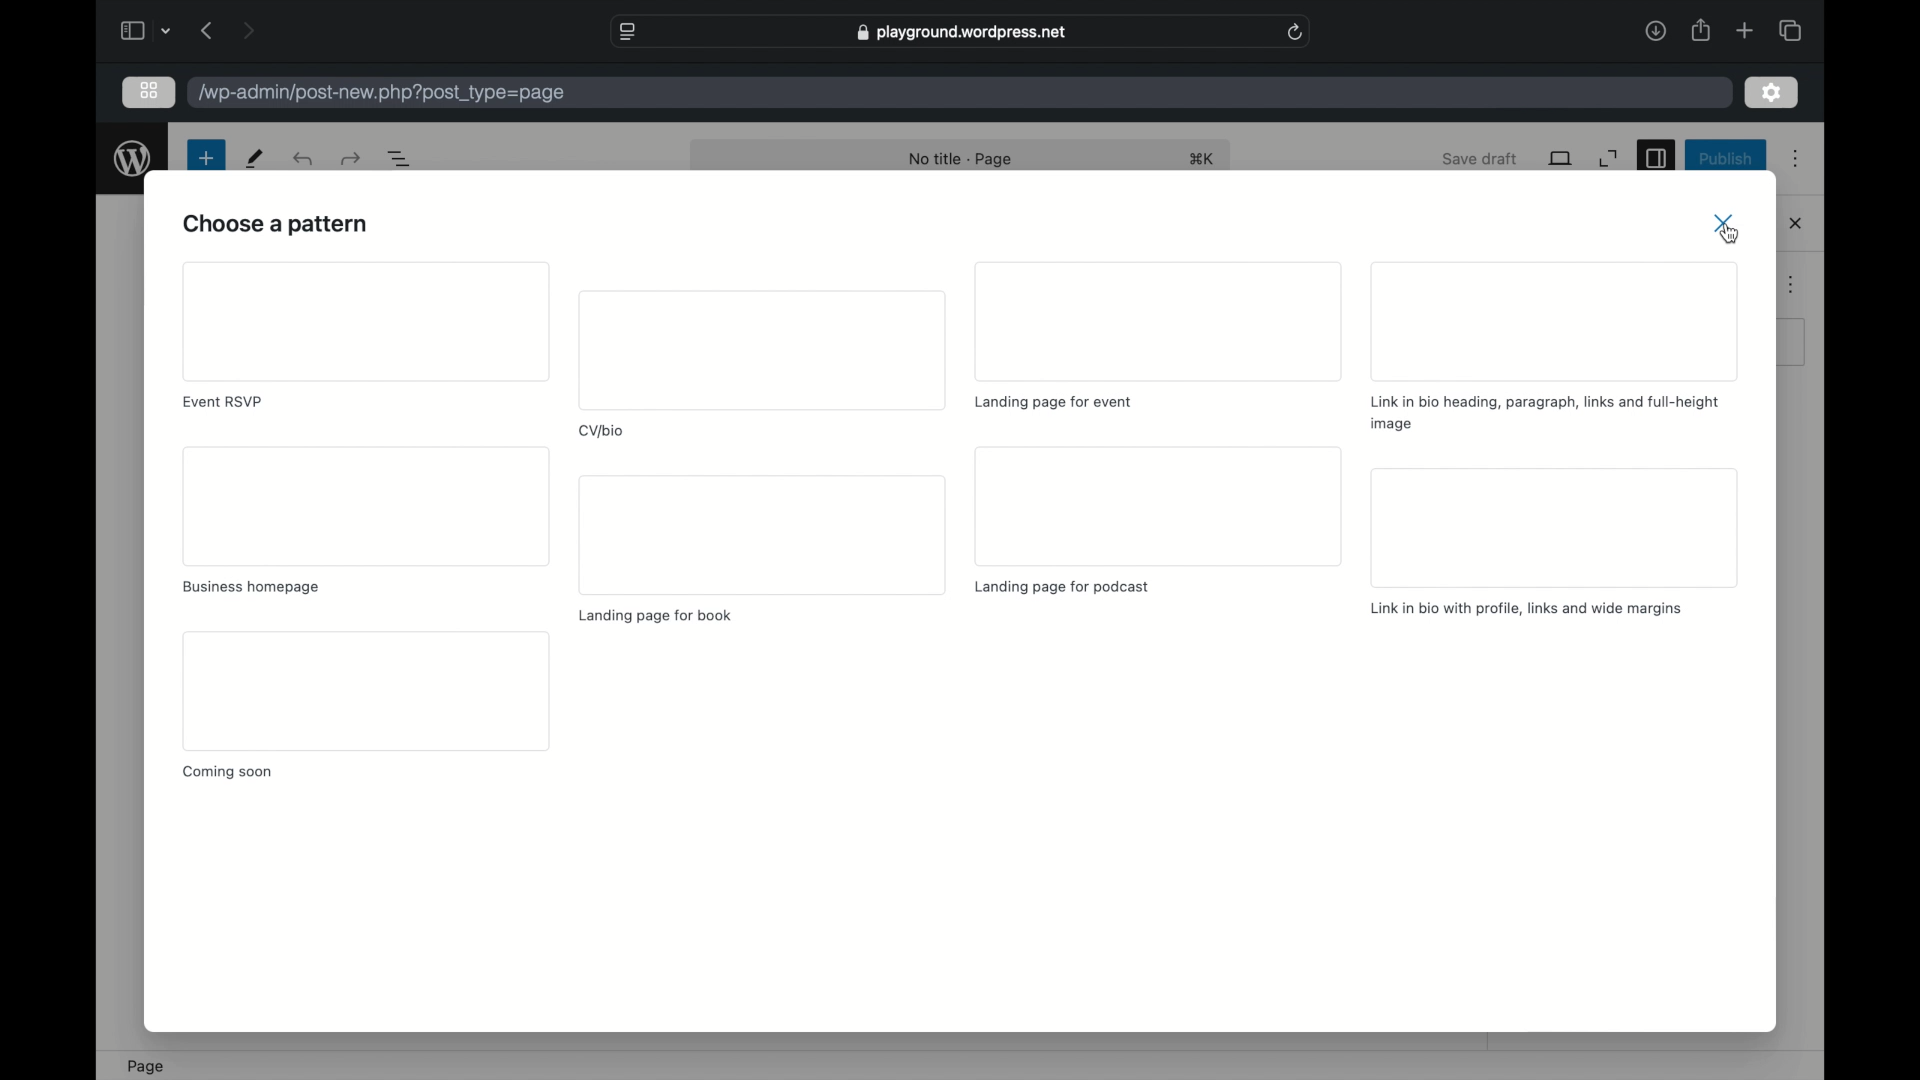 Image resolution: width=1920 pixels, height=1080 pixels. Describe the element at coordinates (134, 159) in the screenshot. I see `wordpress` at that location.